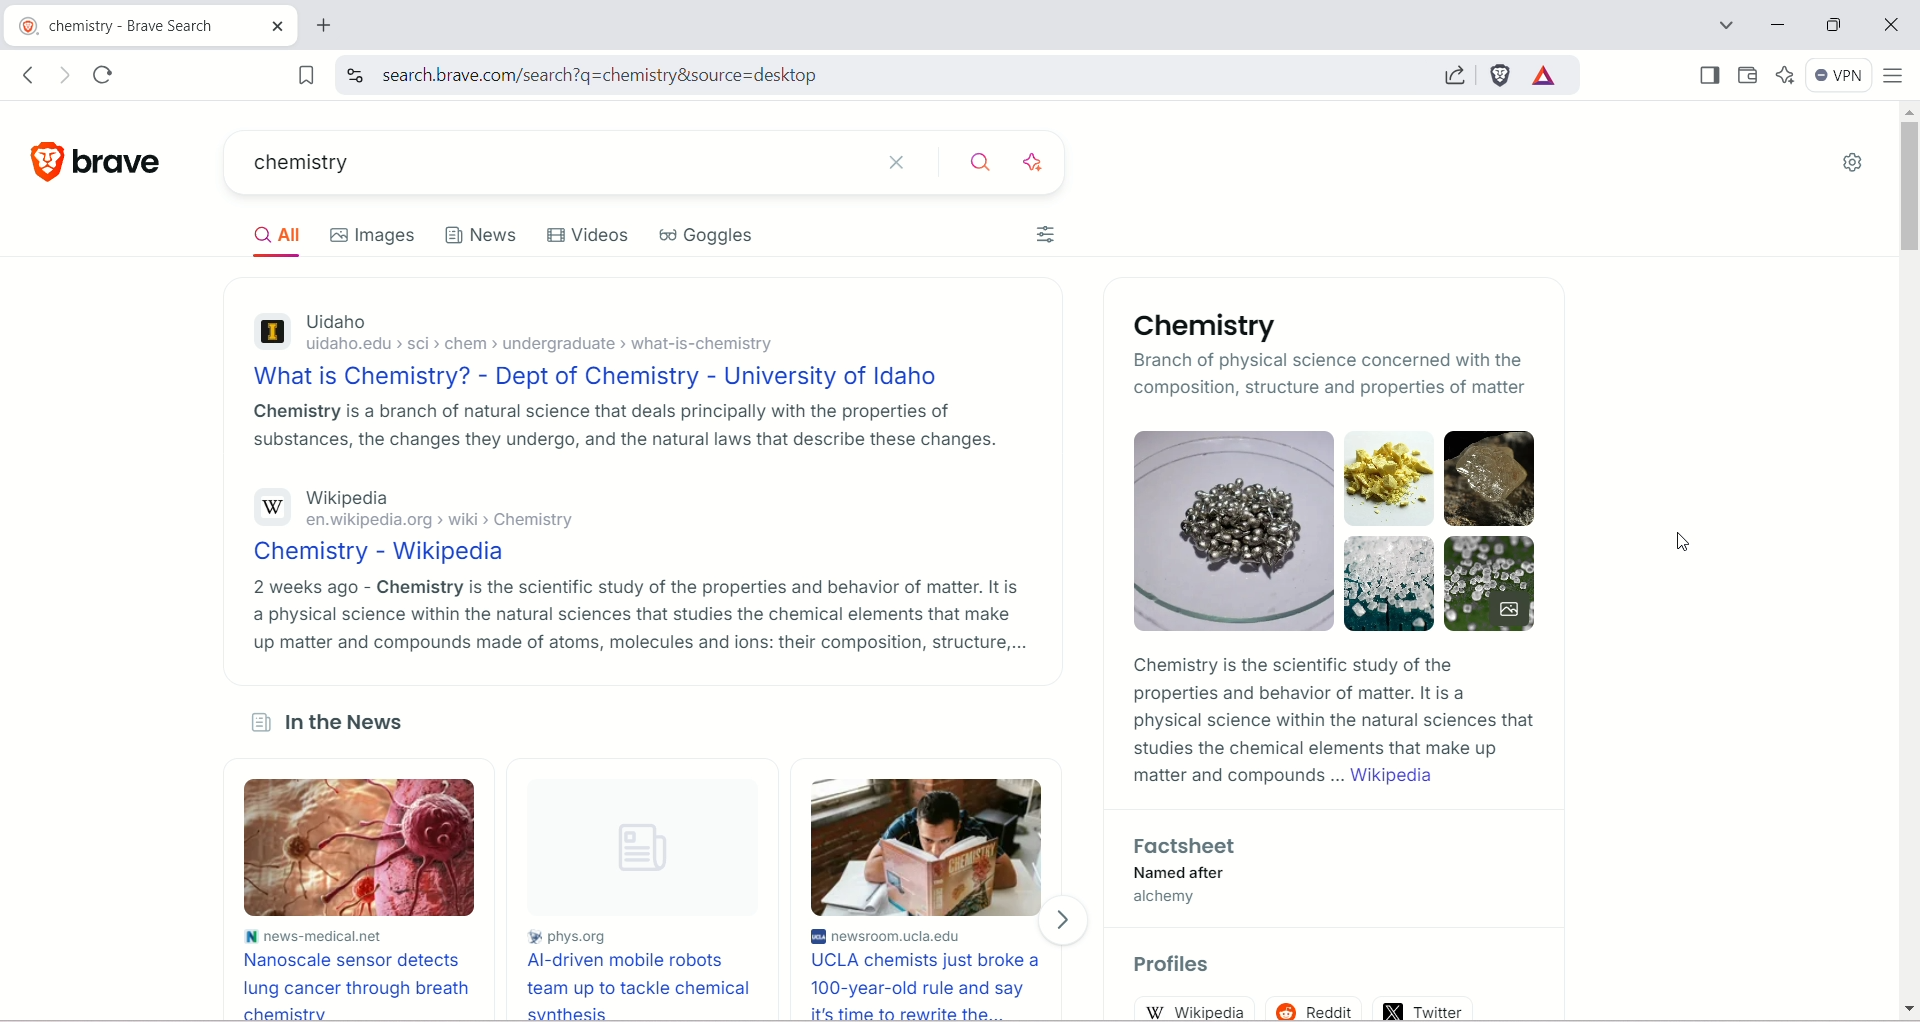  I want to click on Brave logo, so click(44, 161).